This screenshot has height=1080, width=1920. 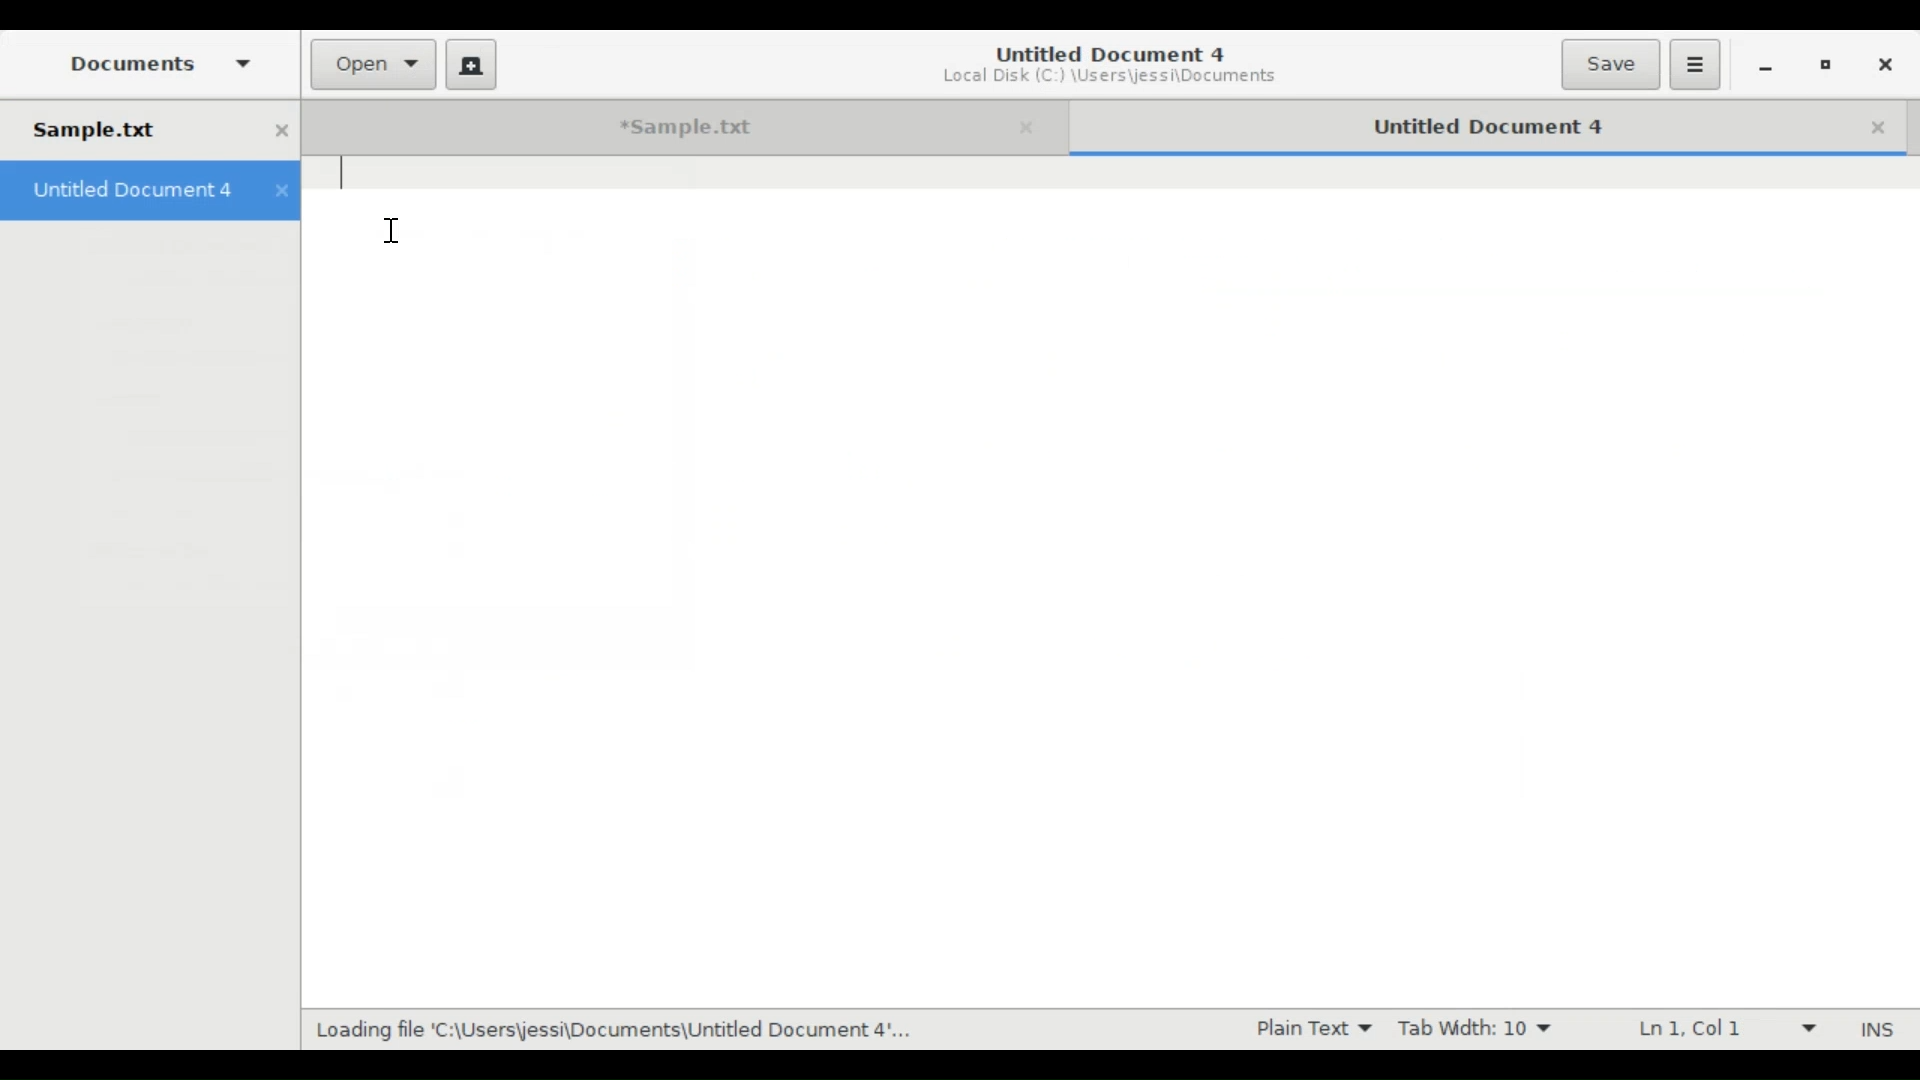 What do you see at coordinates (1107, 52) in the screenshot?
I see `Untitled Document 4` at bounding box center [1107, 52].